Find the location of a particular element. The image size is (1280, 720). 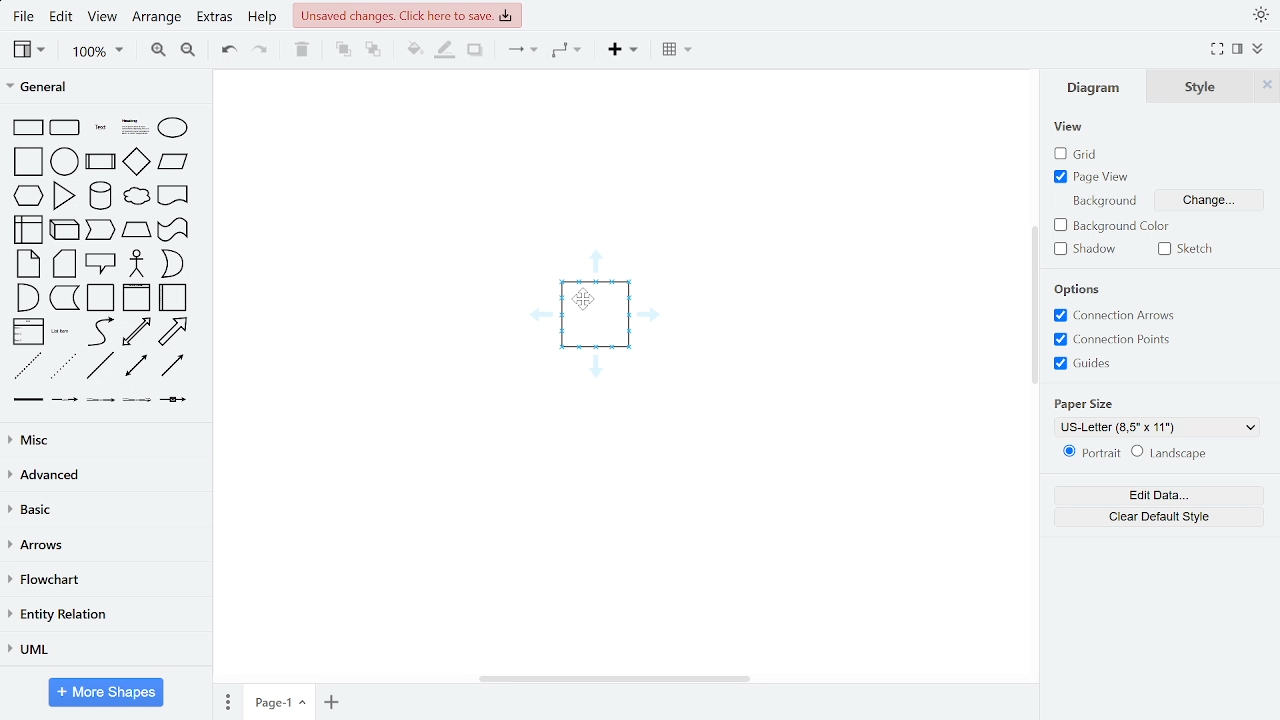

Paper size is located at coordinates (1084, 405).